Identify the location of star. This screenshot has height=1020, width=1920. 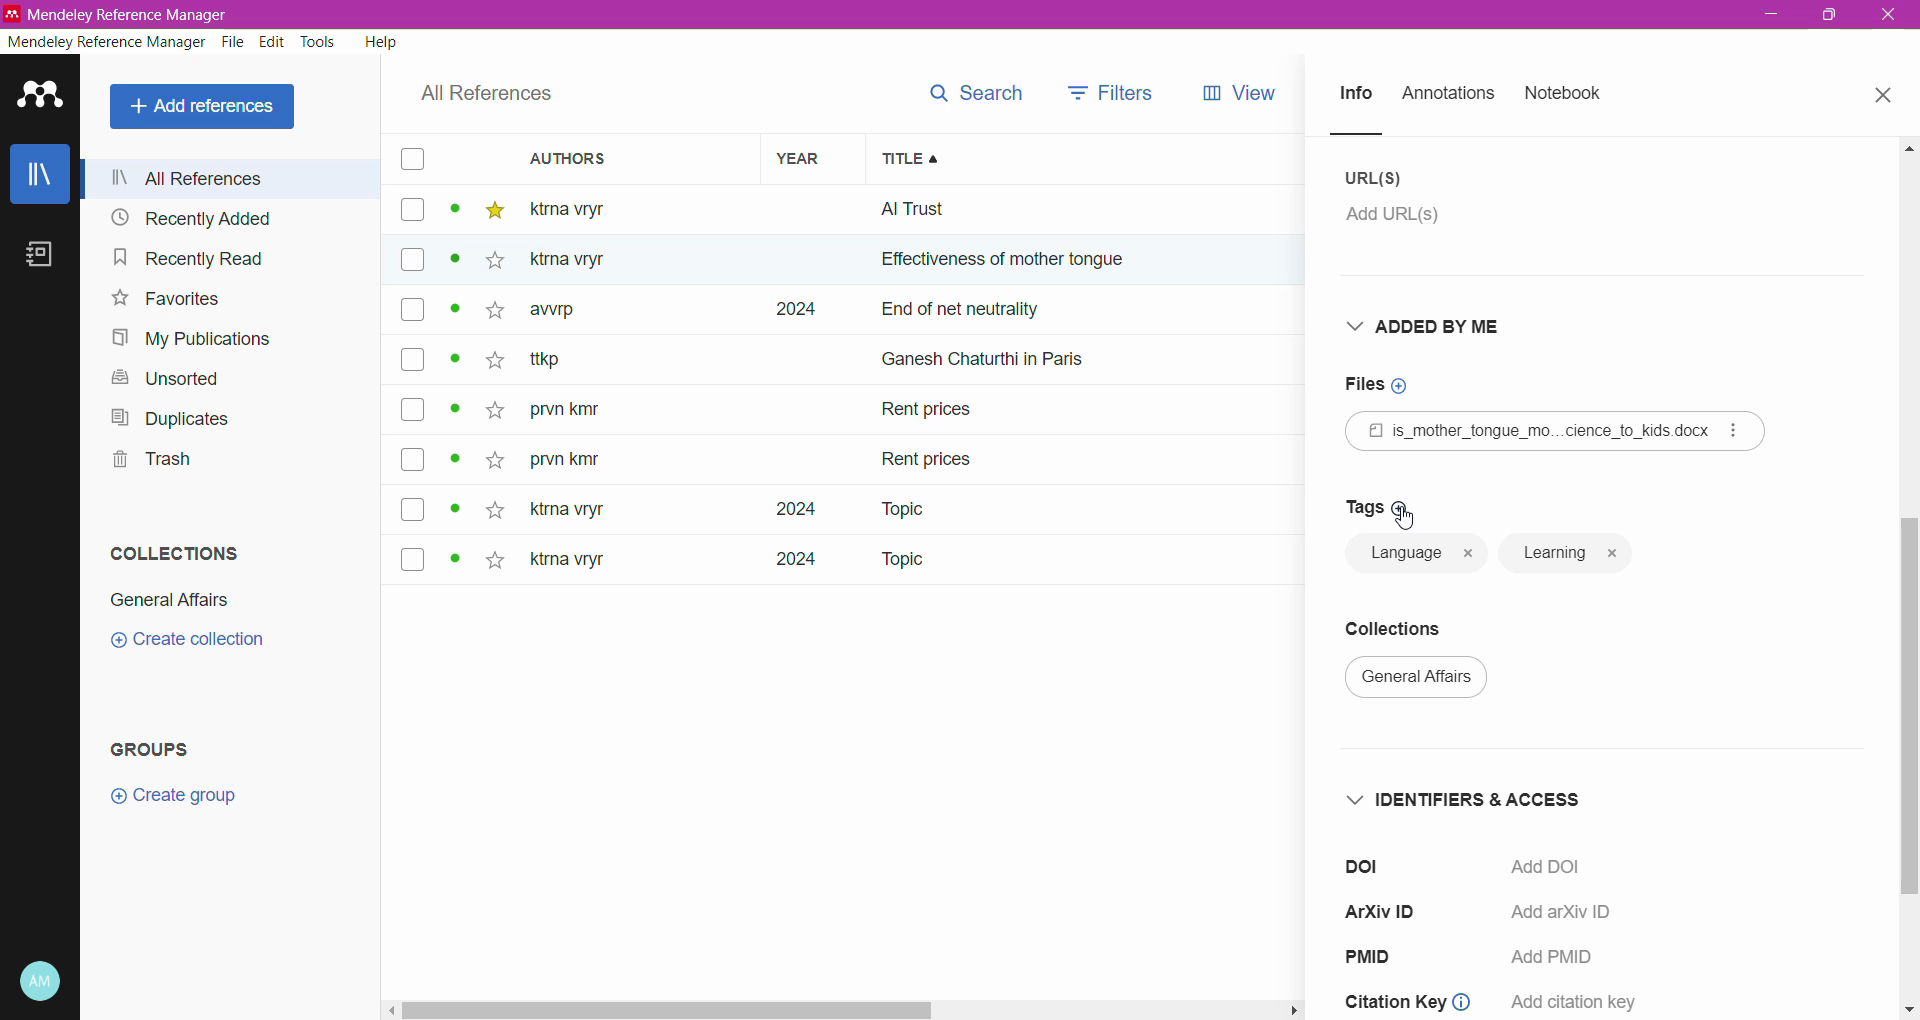
(495, 508).